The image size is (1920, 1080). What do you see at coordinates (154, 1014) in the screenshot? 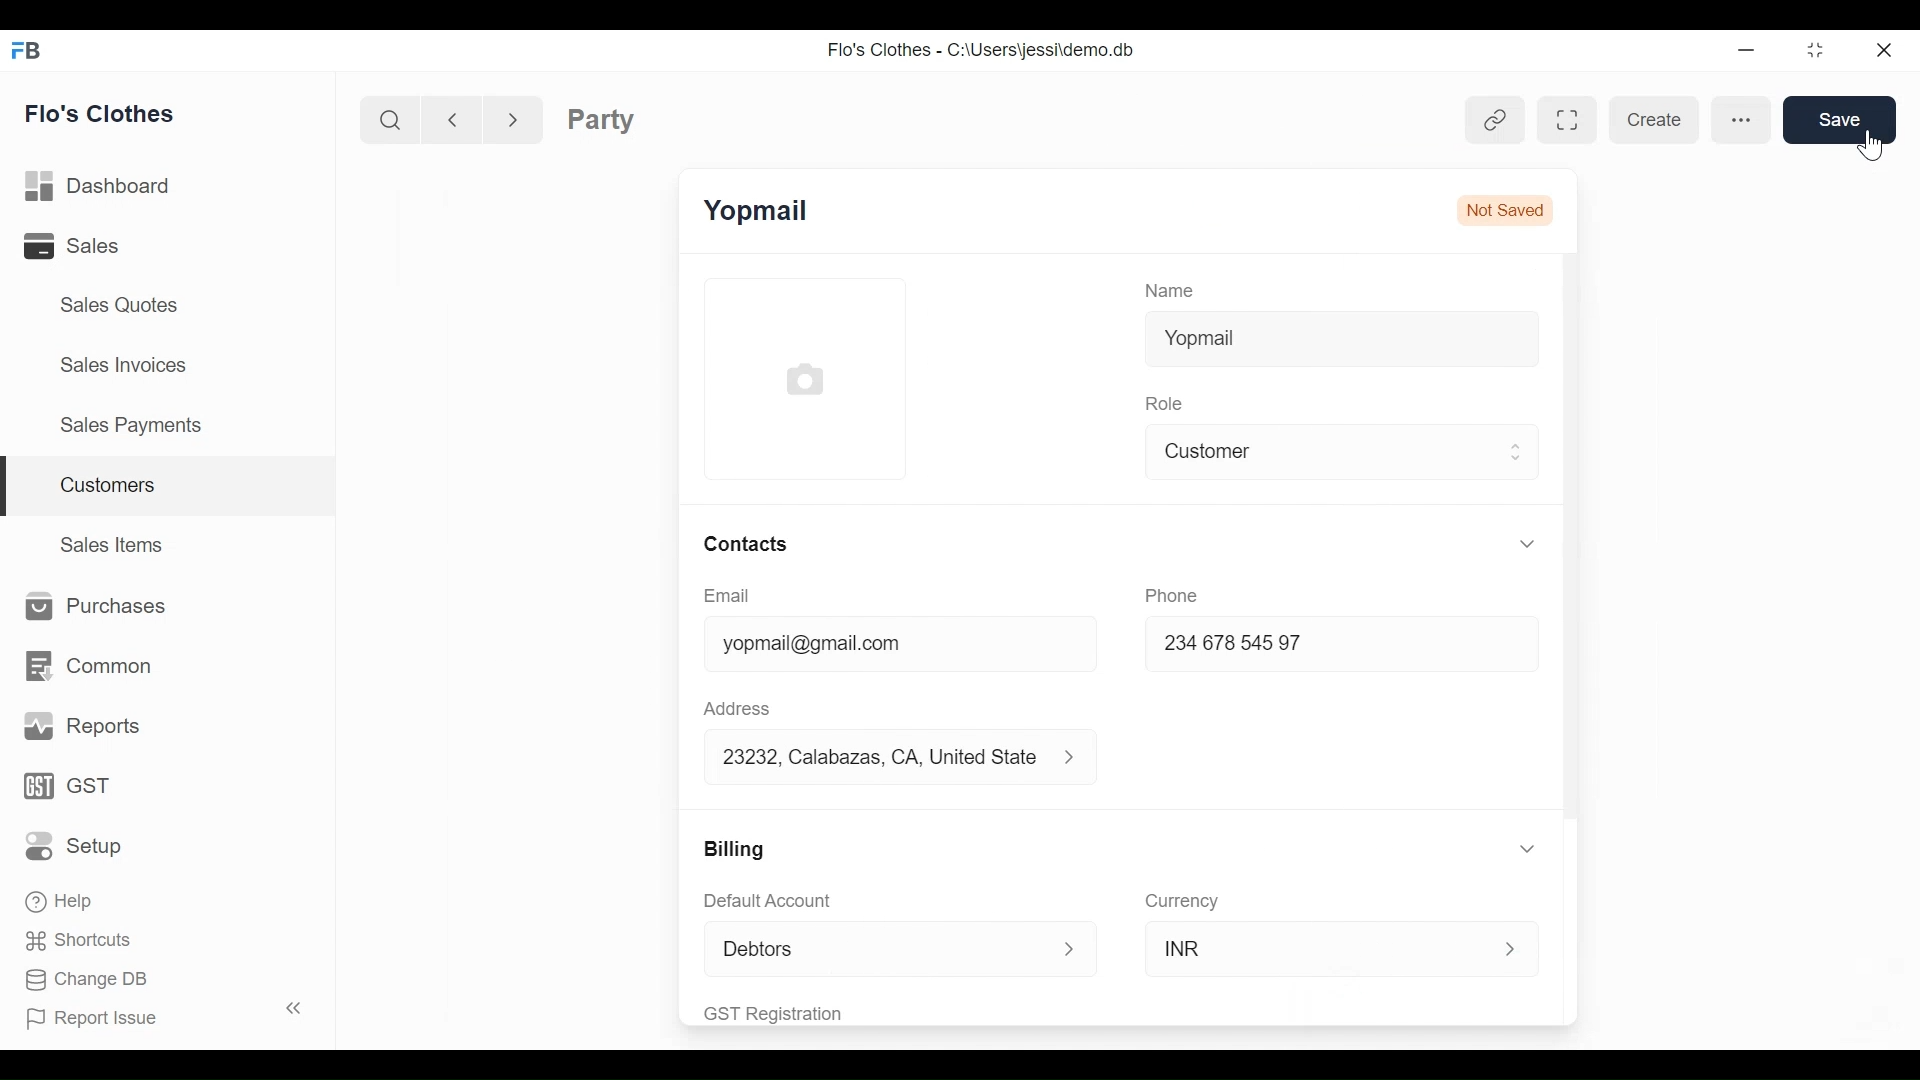
I see `Report Issue` at bounding box center [154, 1014].